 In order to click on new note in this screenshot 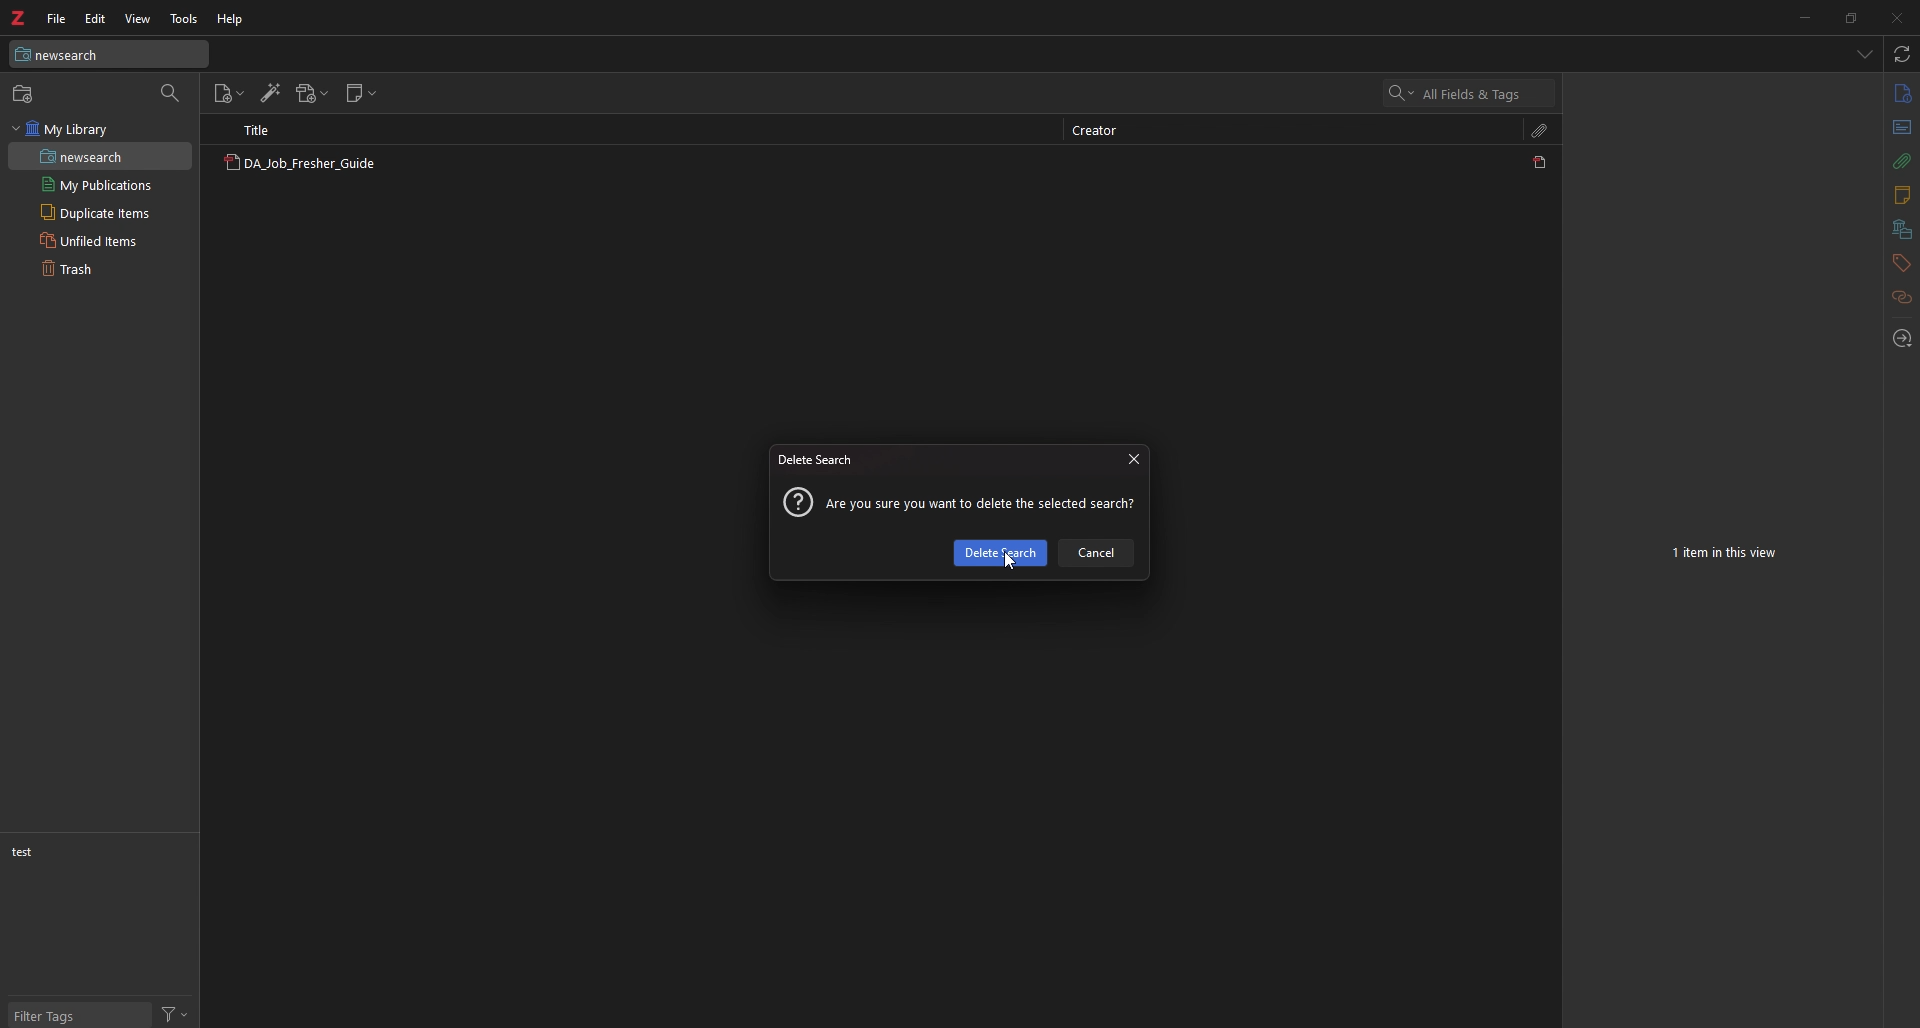, I will do `click(360, 93)`.